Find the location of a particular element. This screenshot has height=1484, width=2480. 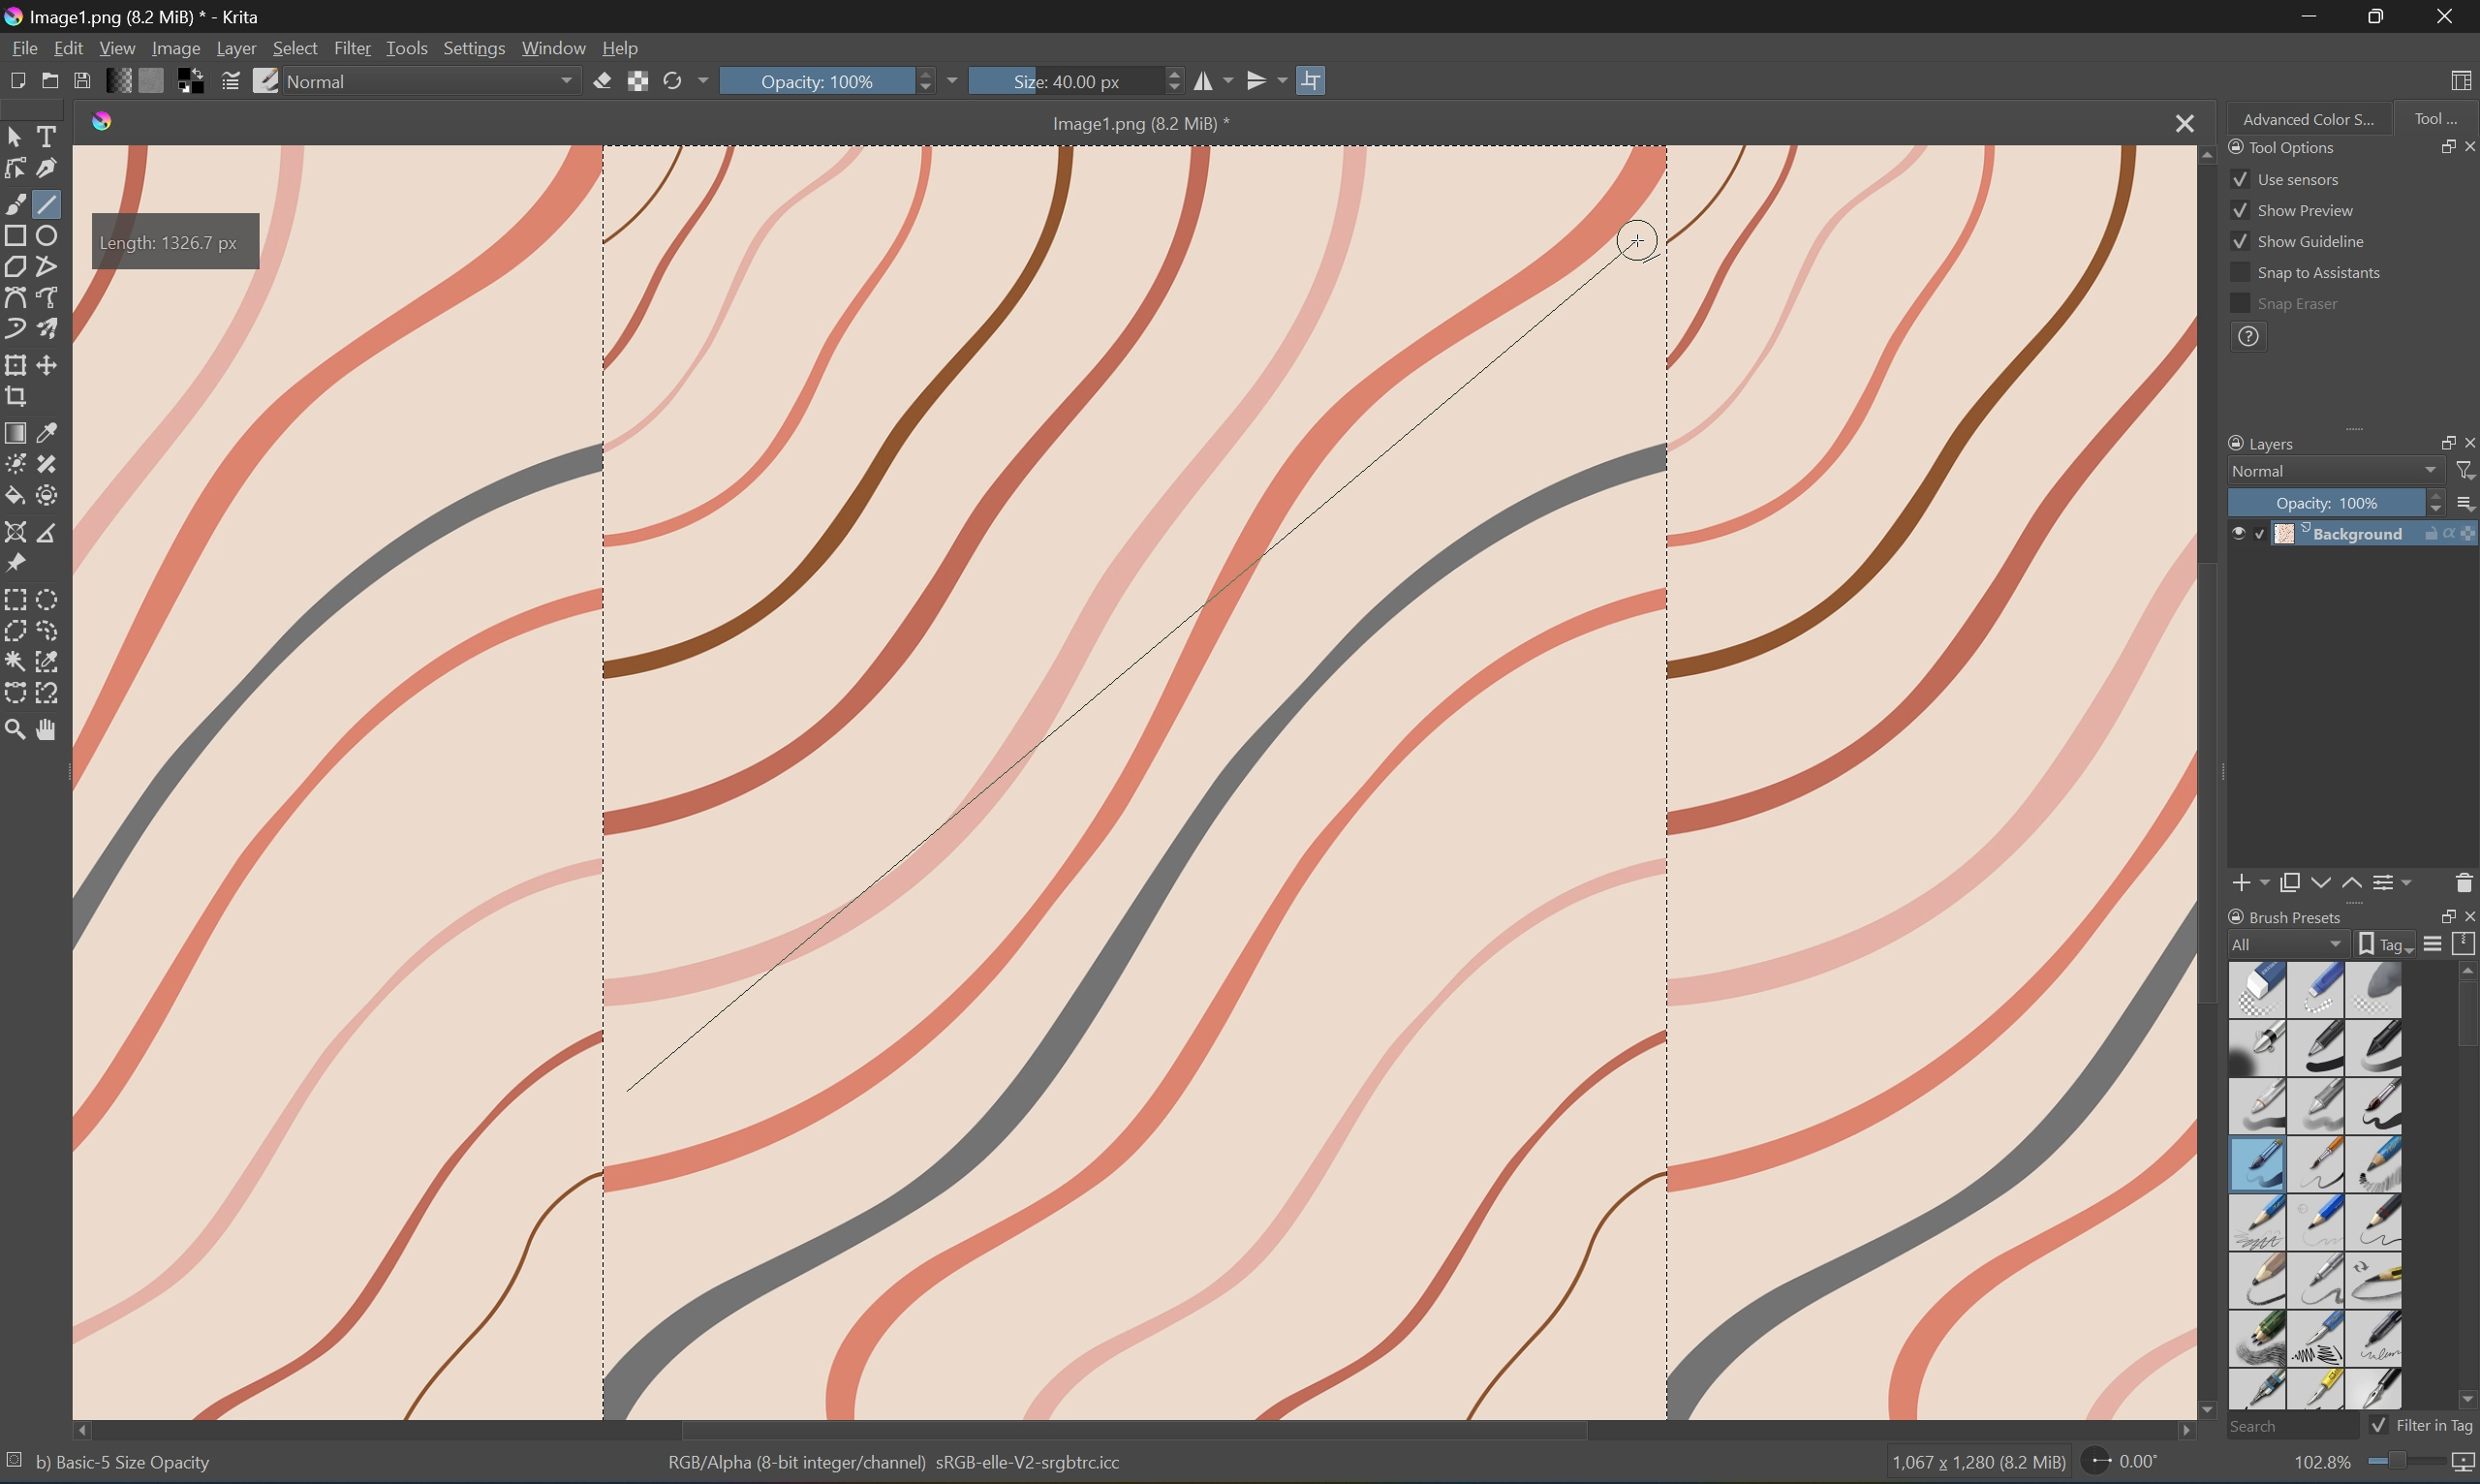

Drop Down is located at coordinates (569, 82).